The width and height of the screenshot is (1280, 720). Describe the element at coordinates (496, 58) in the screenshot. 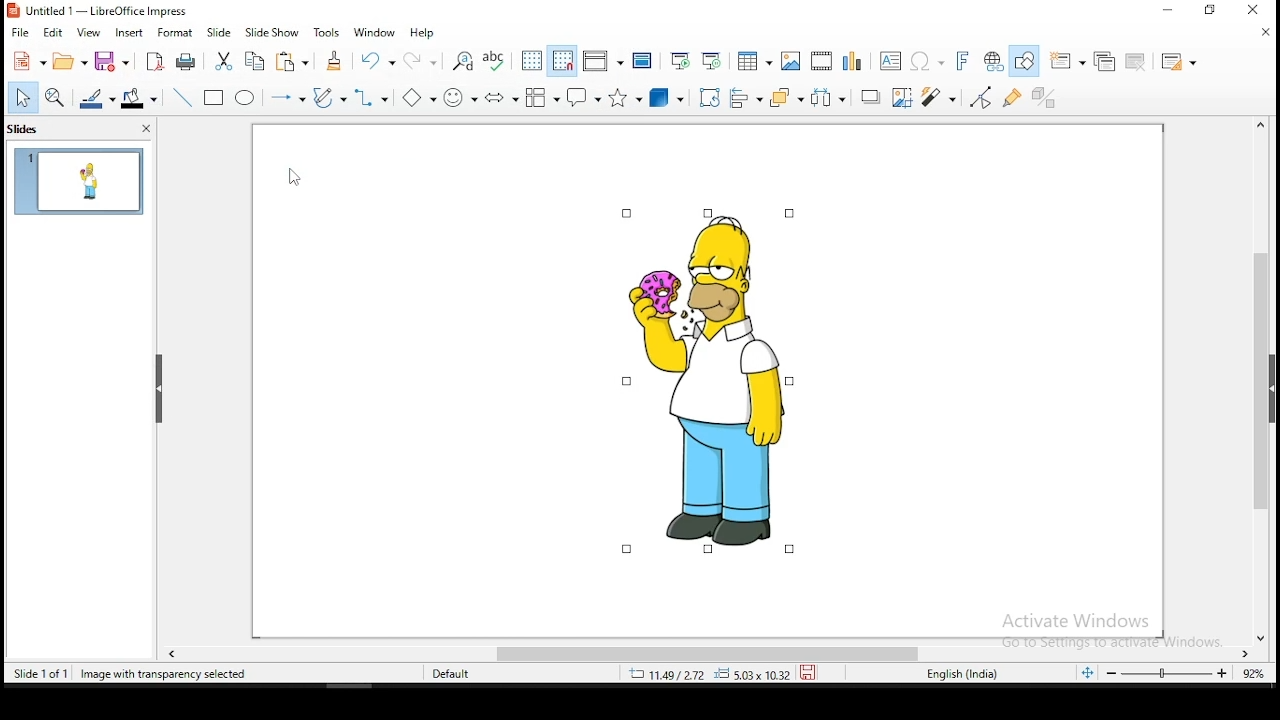

I see `spell check` at that location.